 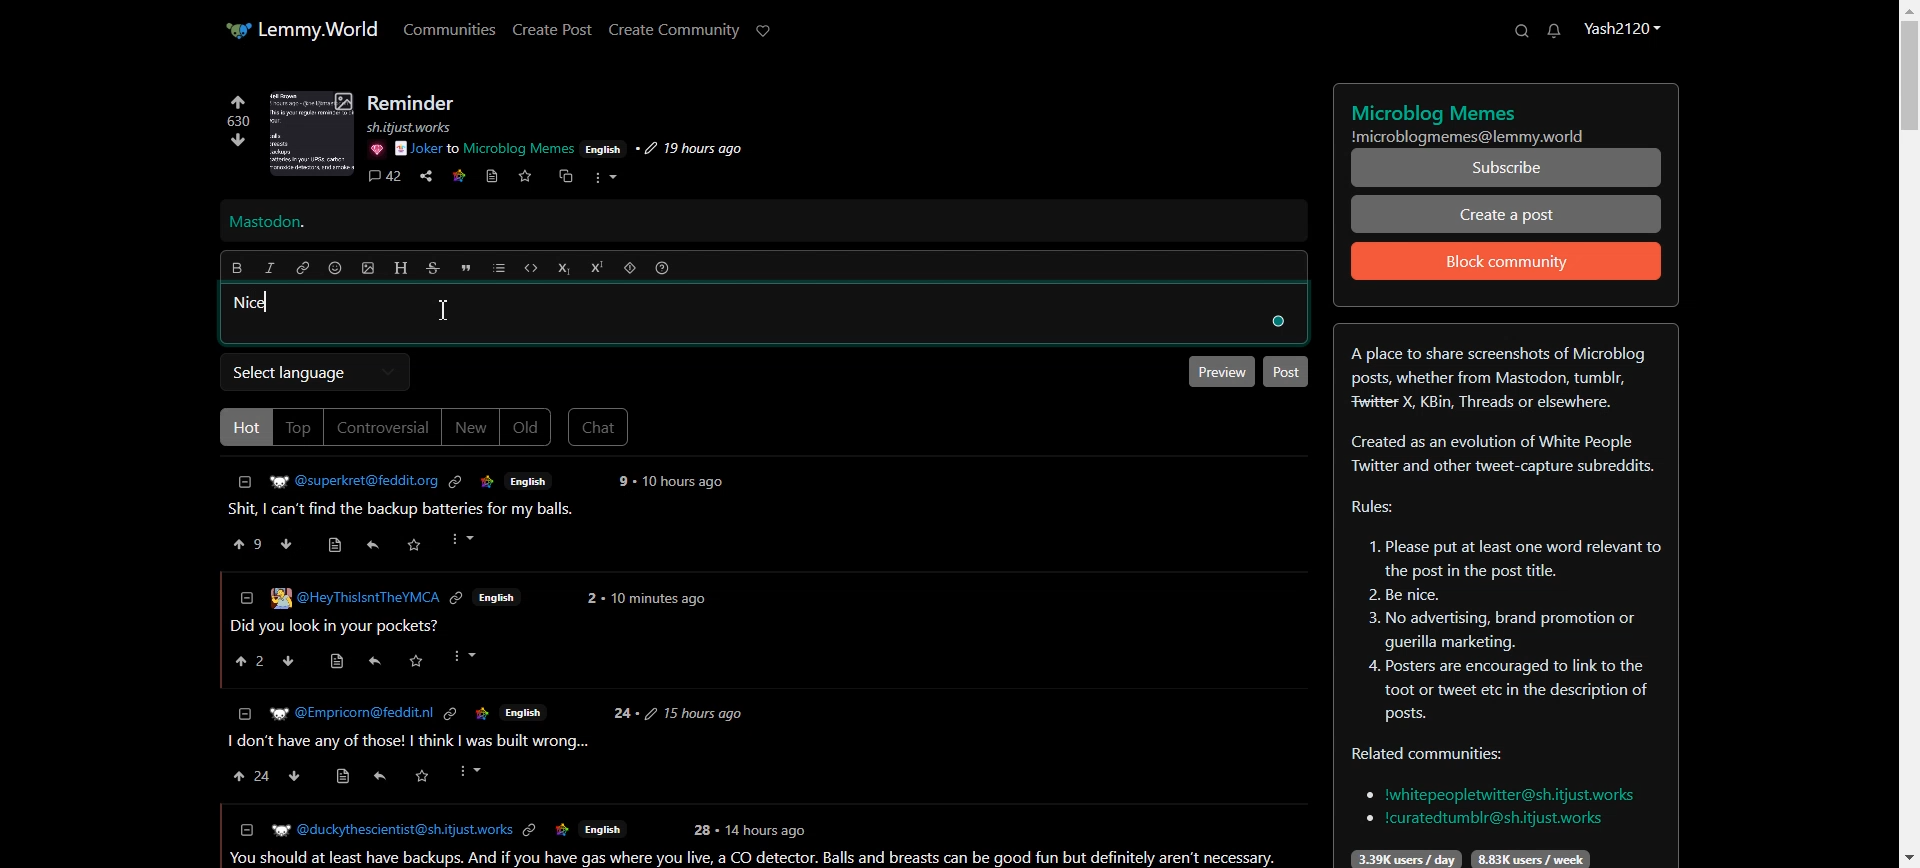 What do you see at coordinates (662, 268) in the screenshot?
I see `Formatting help` at bounding box center [662, 268].